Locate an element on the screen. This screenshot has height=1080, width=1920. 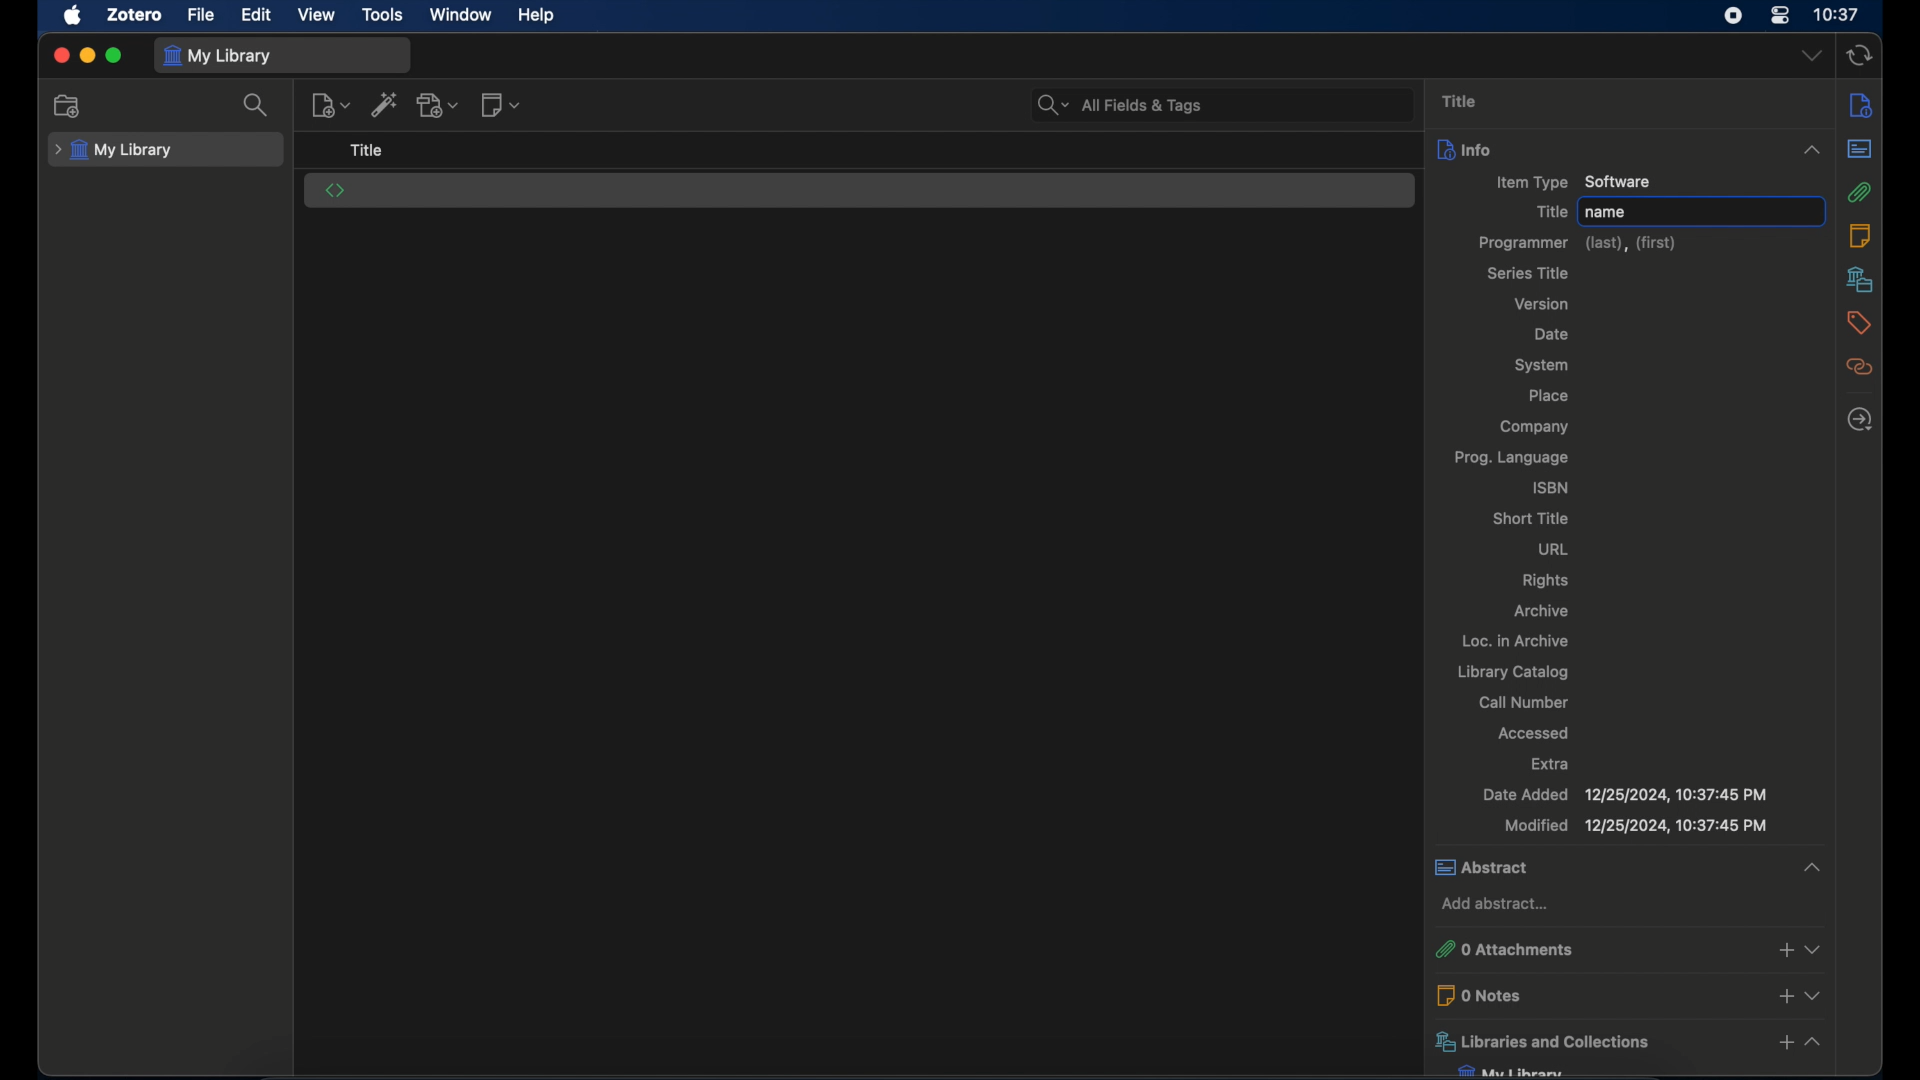
extra is located at coordinates (1553, 763).